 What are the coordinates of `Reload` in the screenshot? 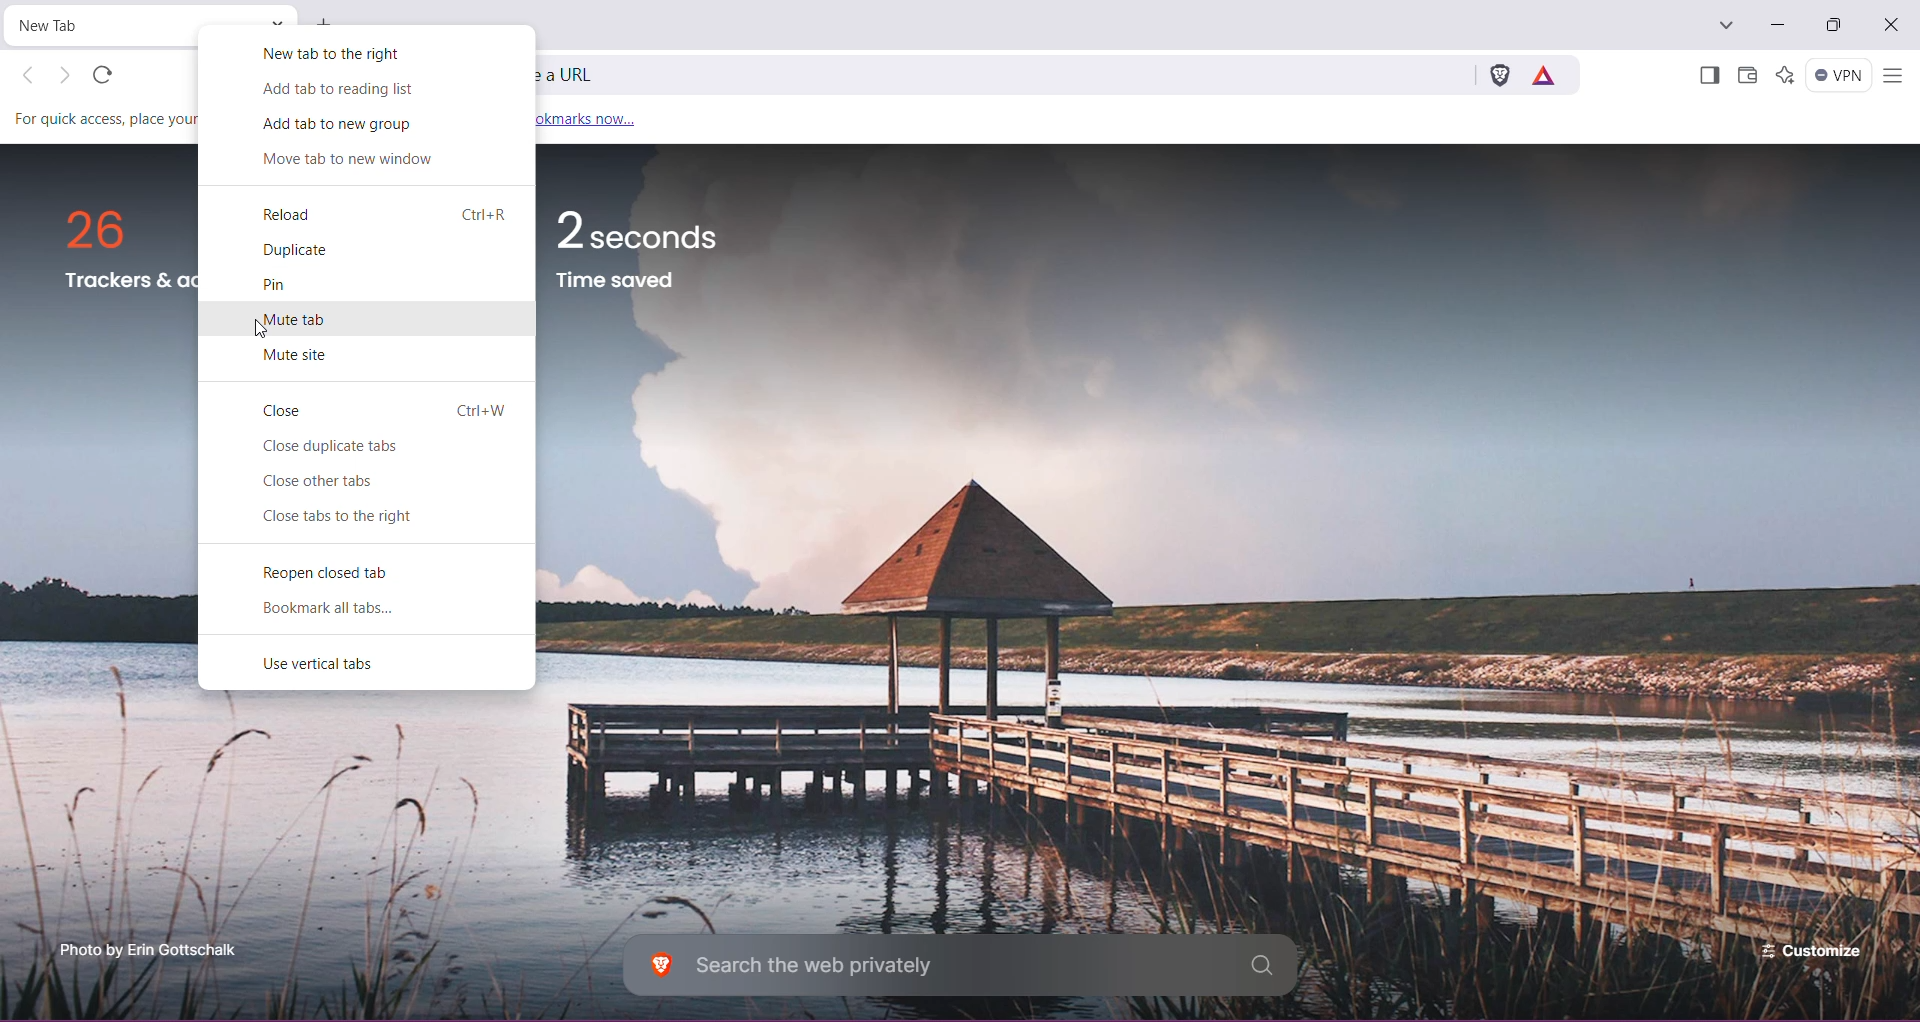 It's located at (383, 212).